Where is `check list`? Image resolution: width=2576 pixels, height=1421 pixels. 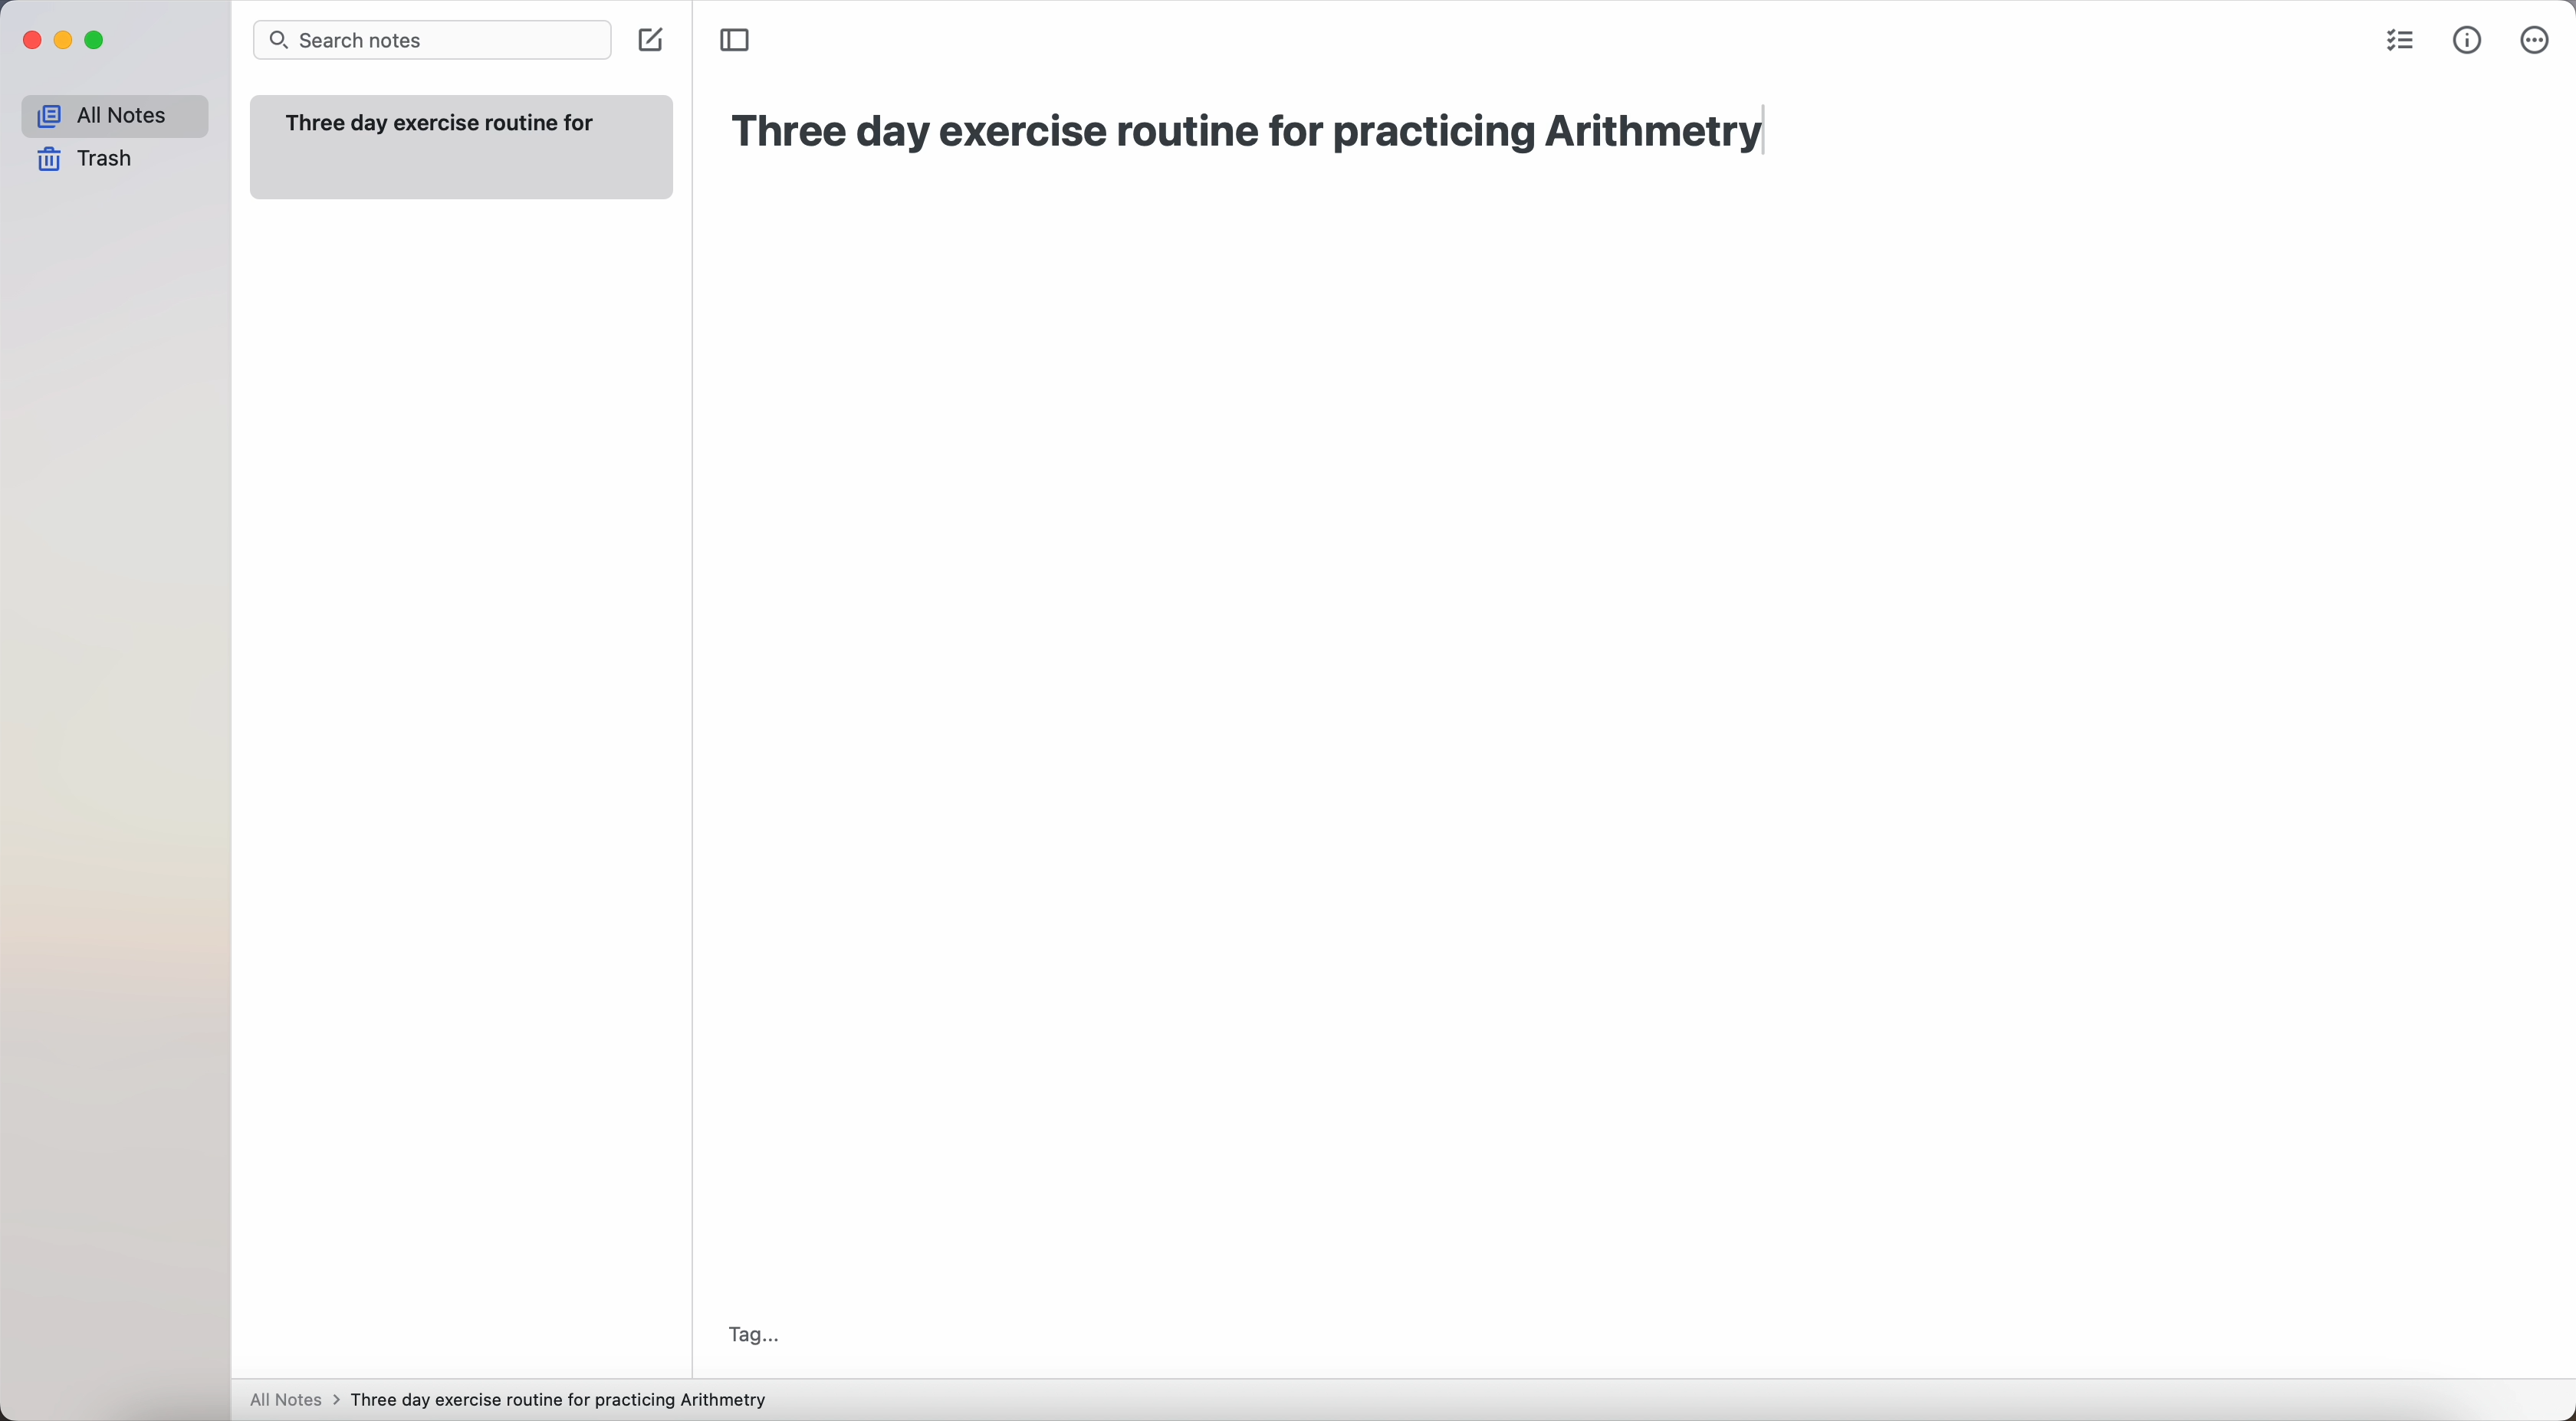 check list is located at coordinates (2397, 42).